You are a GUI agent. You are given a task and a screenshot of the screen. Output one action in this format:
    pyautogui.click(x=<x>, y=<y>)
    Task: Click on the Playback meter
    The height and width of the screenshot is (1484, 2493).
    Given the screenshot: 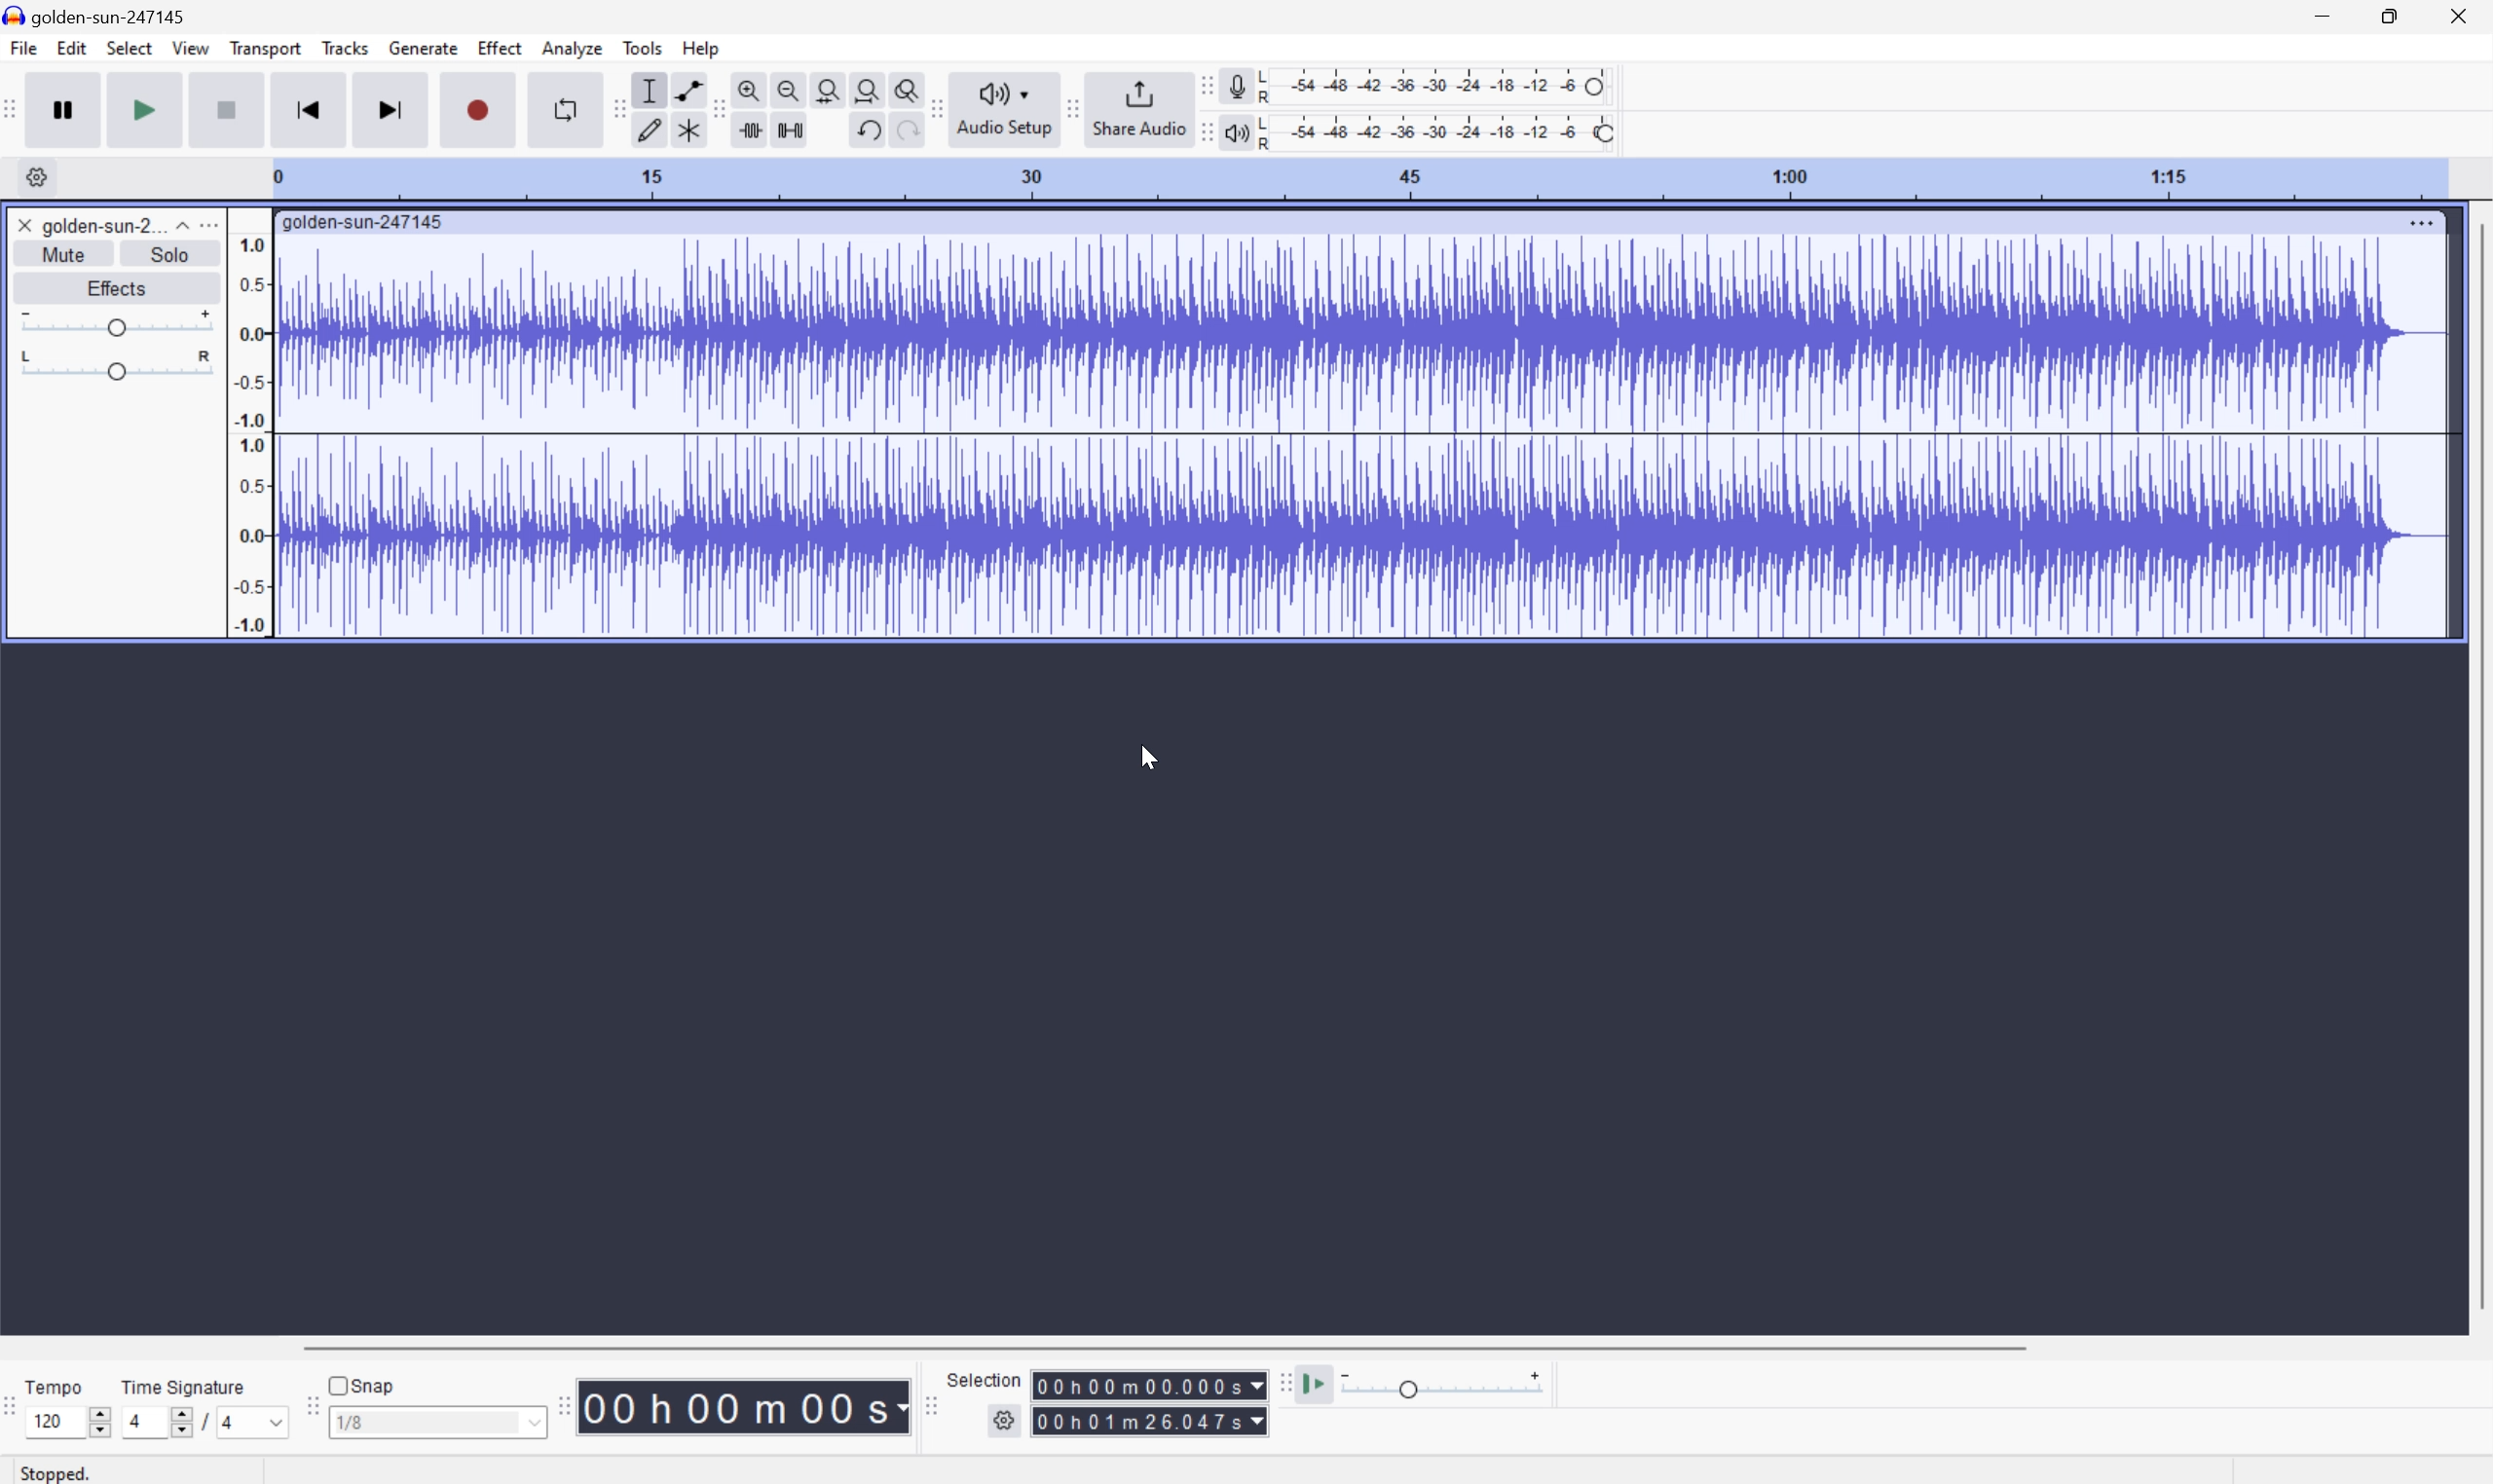 What is the action you would take?
    pyautogui.click(x=1236, y=135)
    